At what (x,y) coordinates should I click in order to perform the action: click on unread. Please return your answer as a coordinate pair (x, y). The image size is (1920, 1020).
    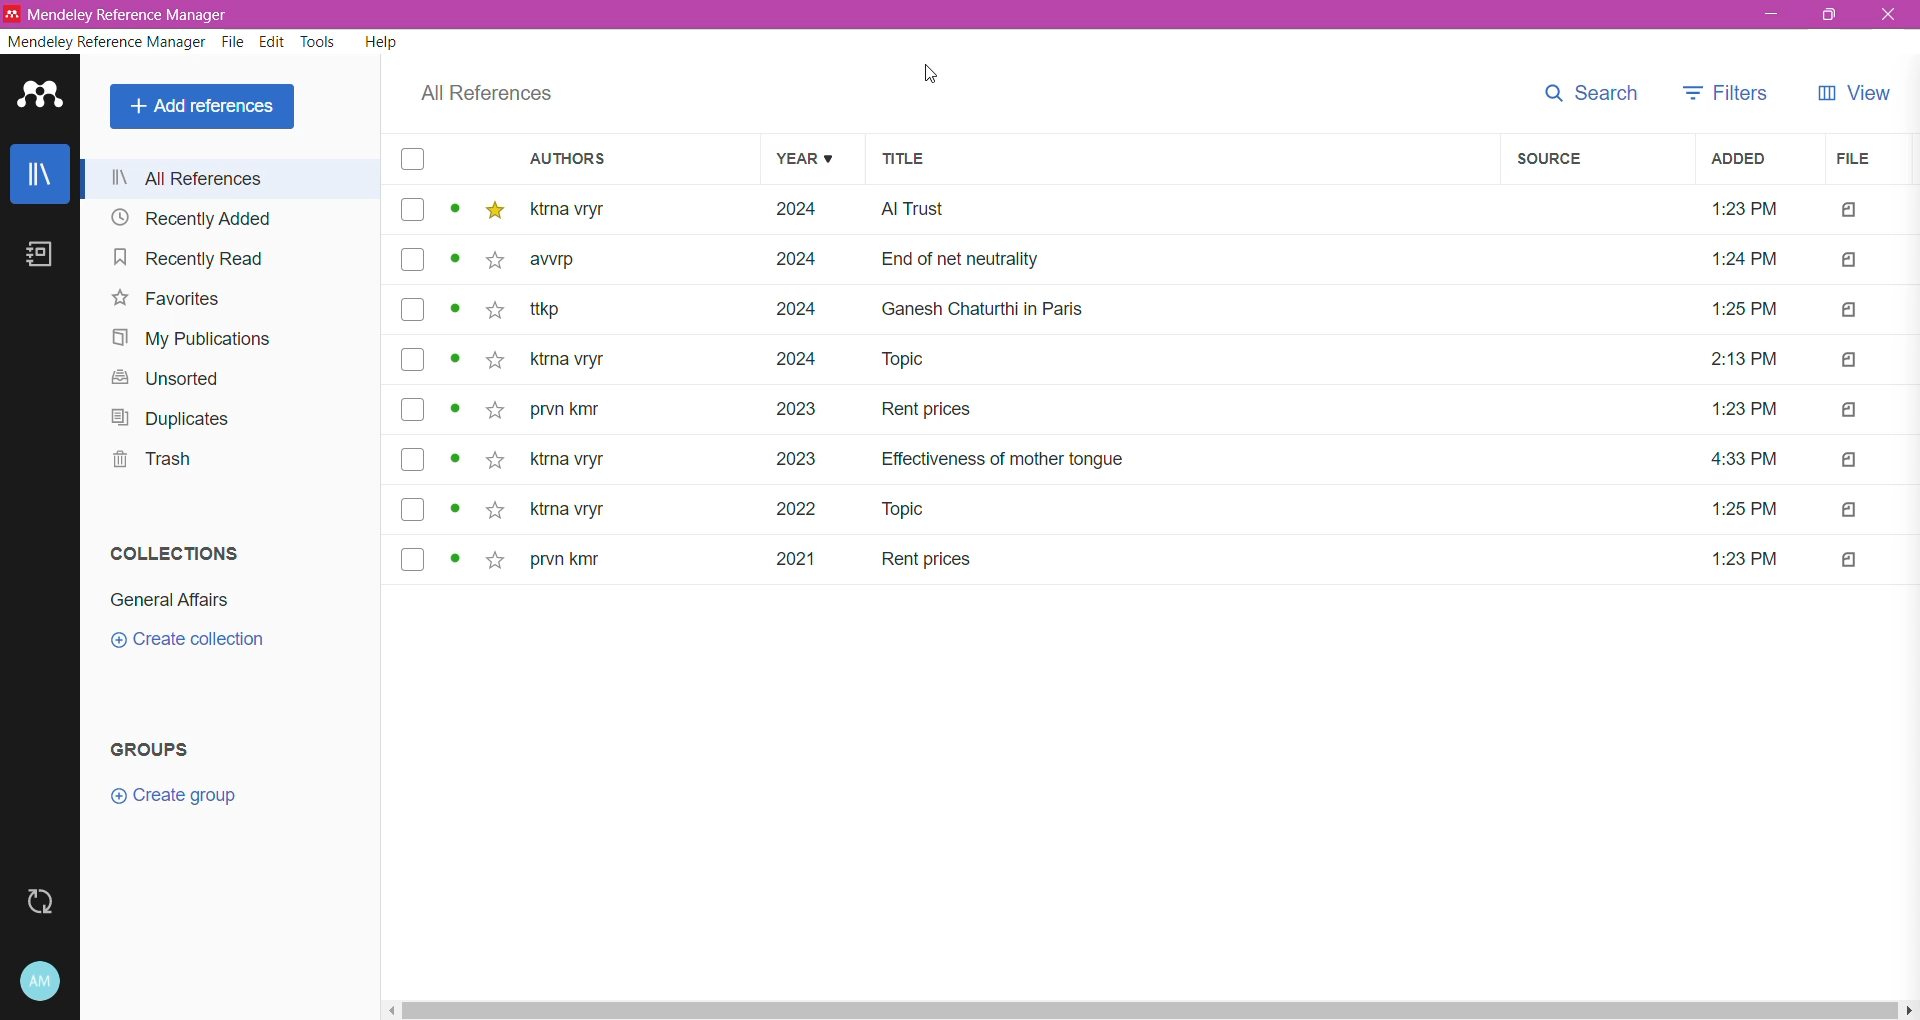
    Looking at the image, I should click on (454, 309).